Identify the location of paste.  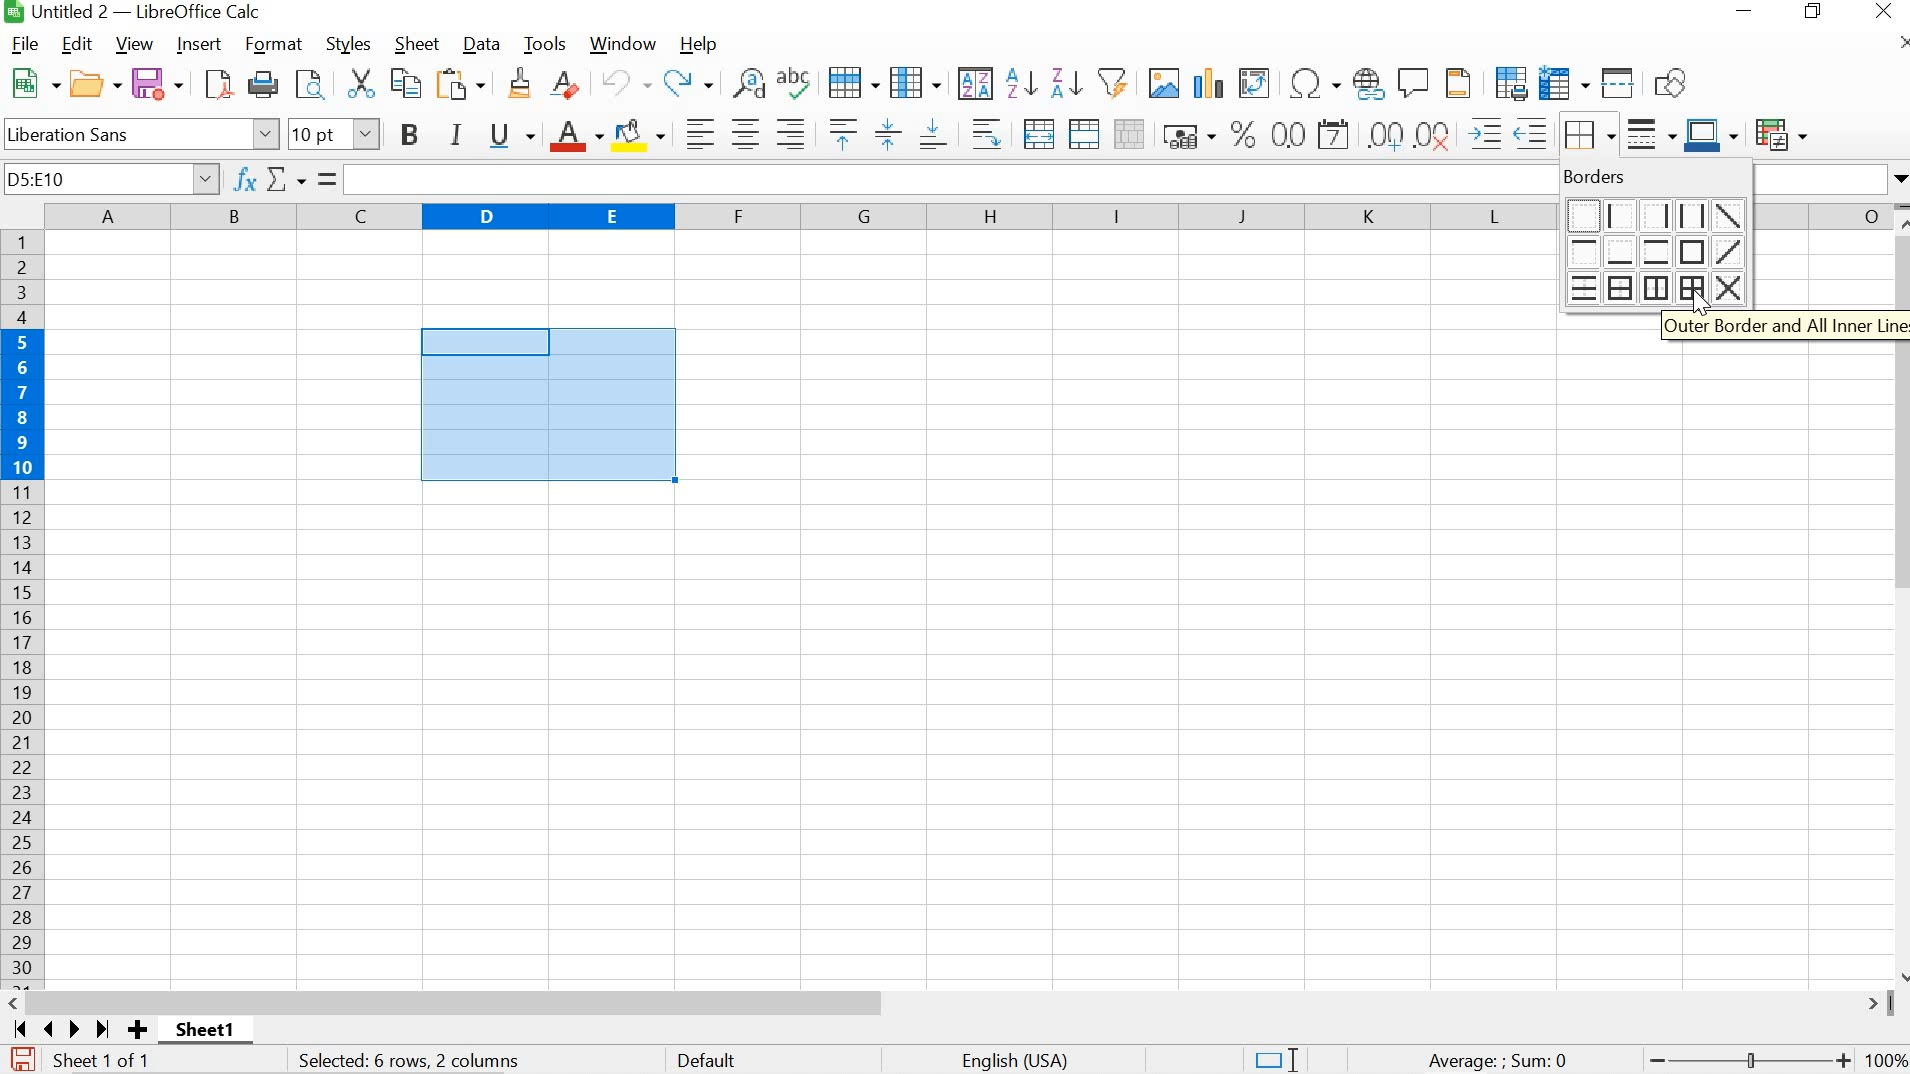
(463, 82).